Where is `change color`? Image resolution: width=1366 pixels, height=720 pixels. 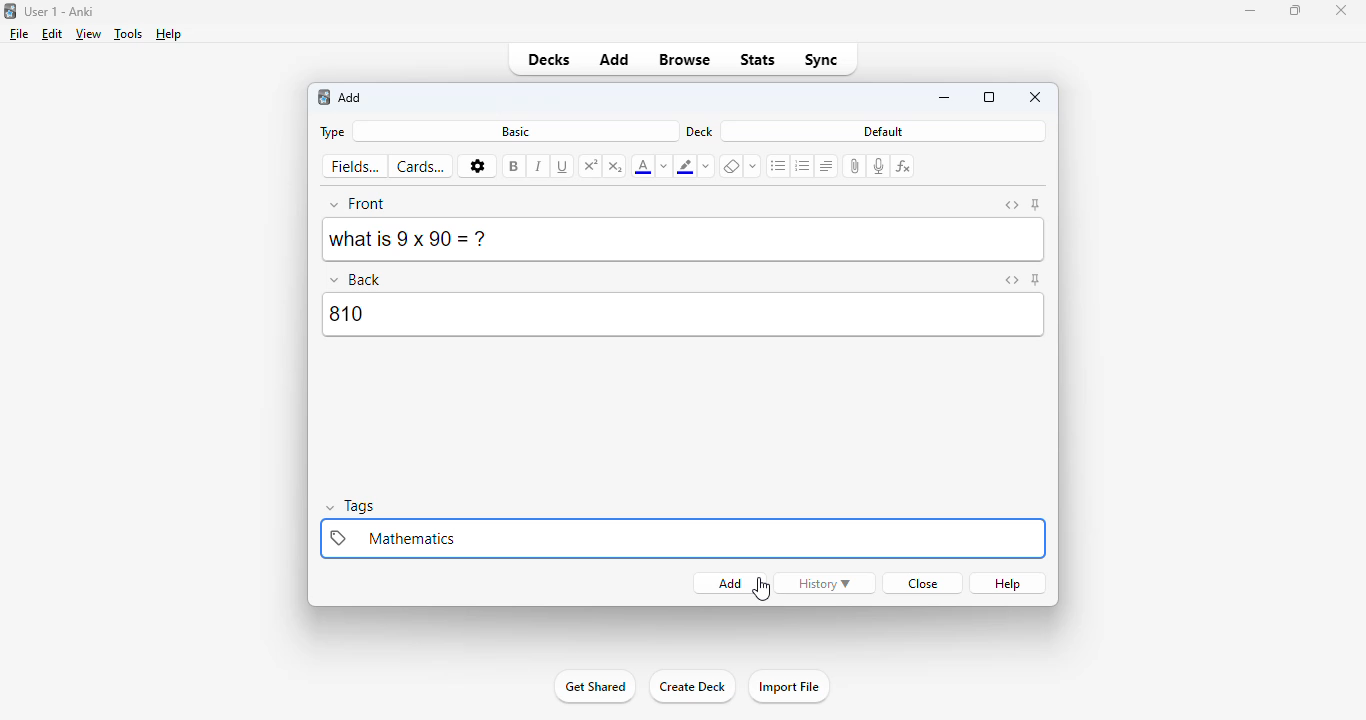
change color is located at coordinates (664, 166).